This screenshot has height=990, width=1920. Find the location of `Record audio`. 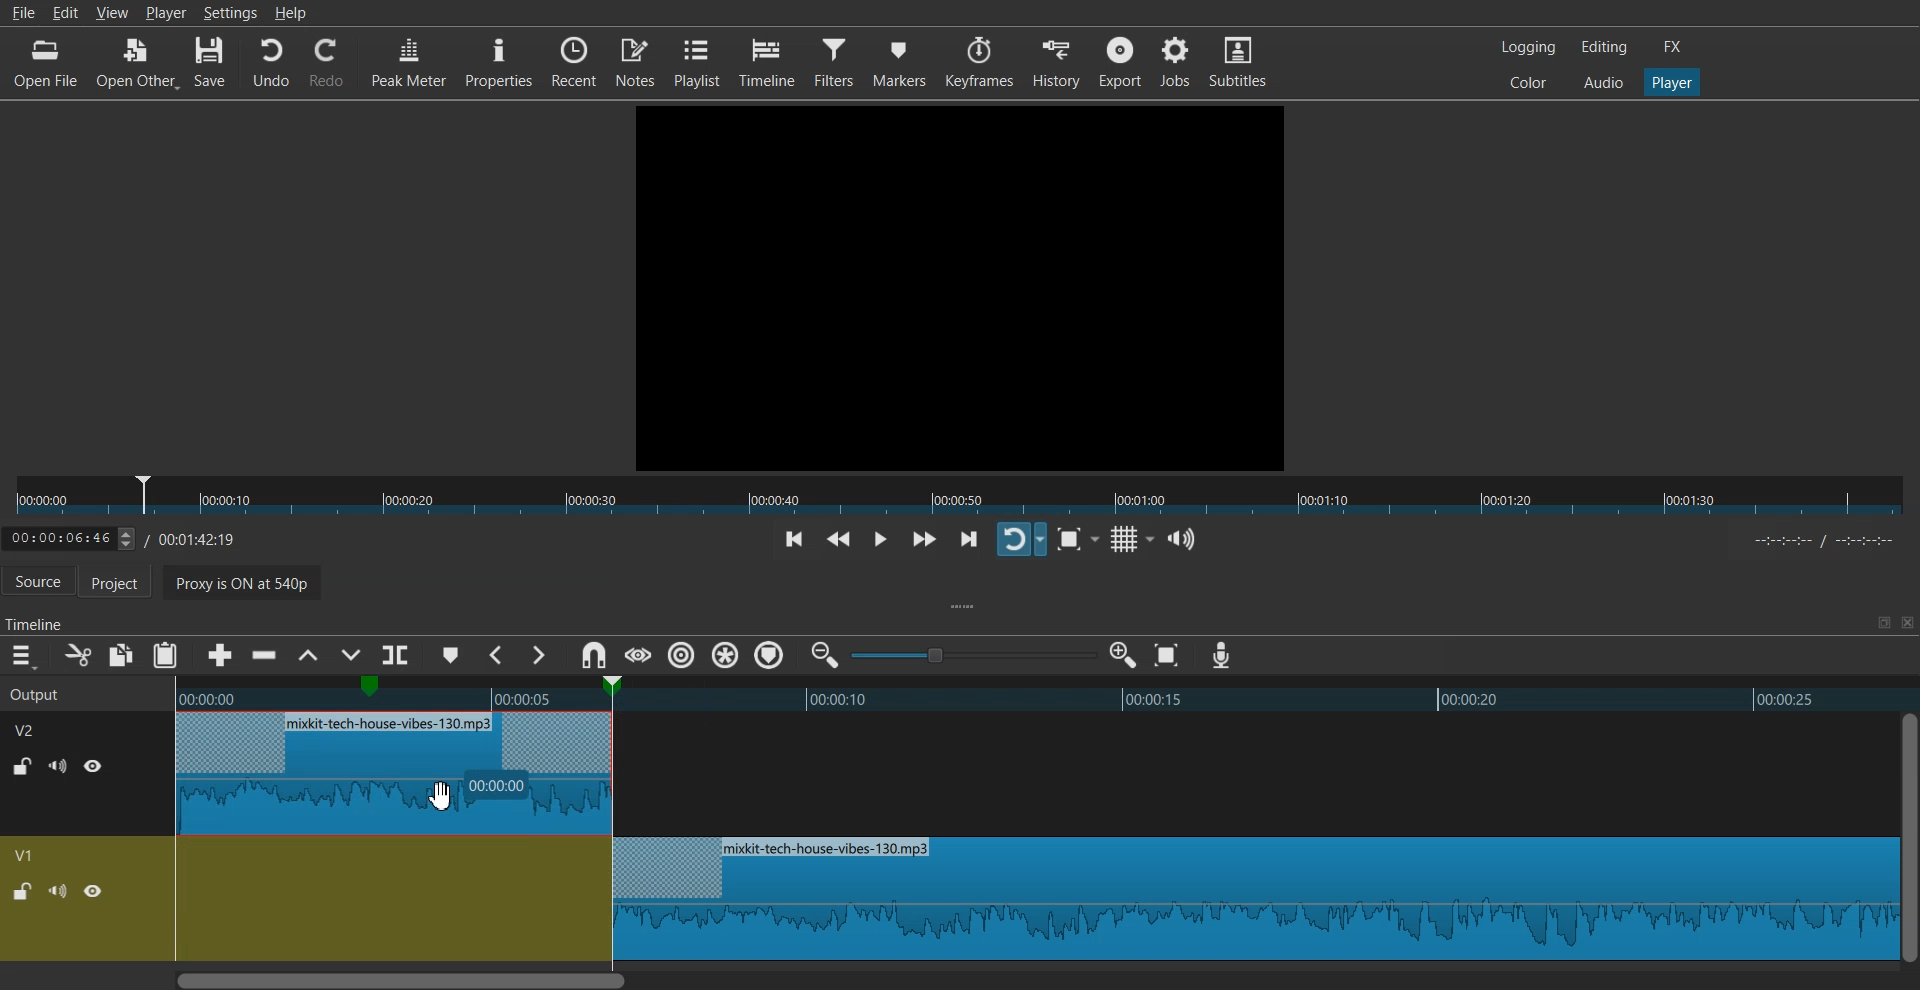

Record audio is located at coordinates (1220, 656).